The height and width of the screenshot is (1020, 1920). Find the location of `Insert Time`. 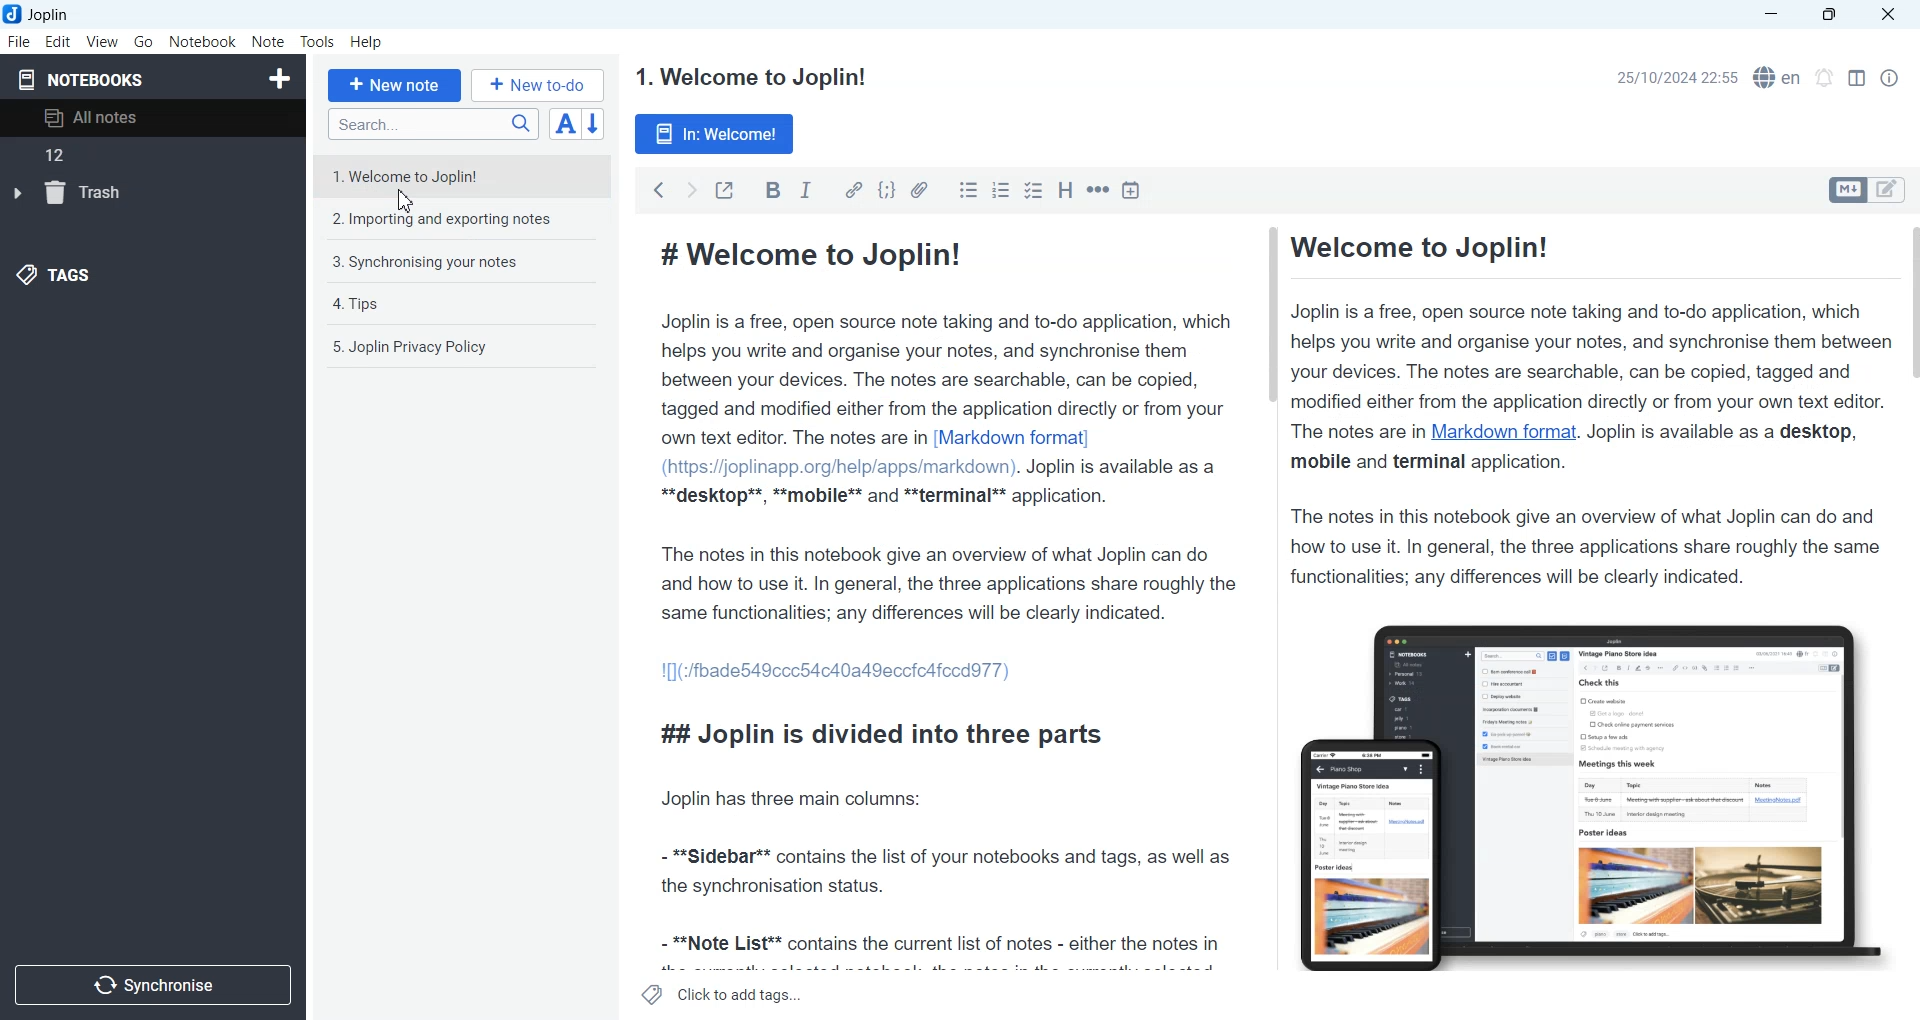

Insert Time is located at coordinates (1132, 191).